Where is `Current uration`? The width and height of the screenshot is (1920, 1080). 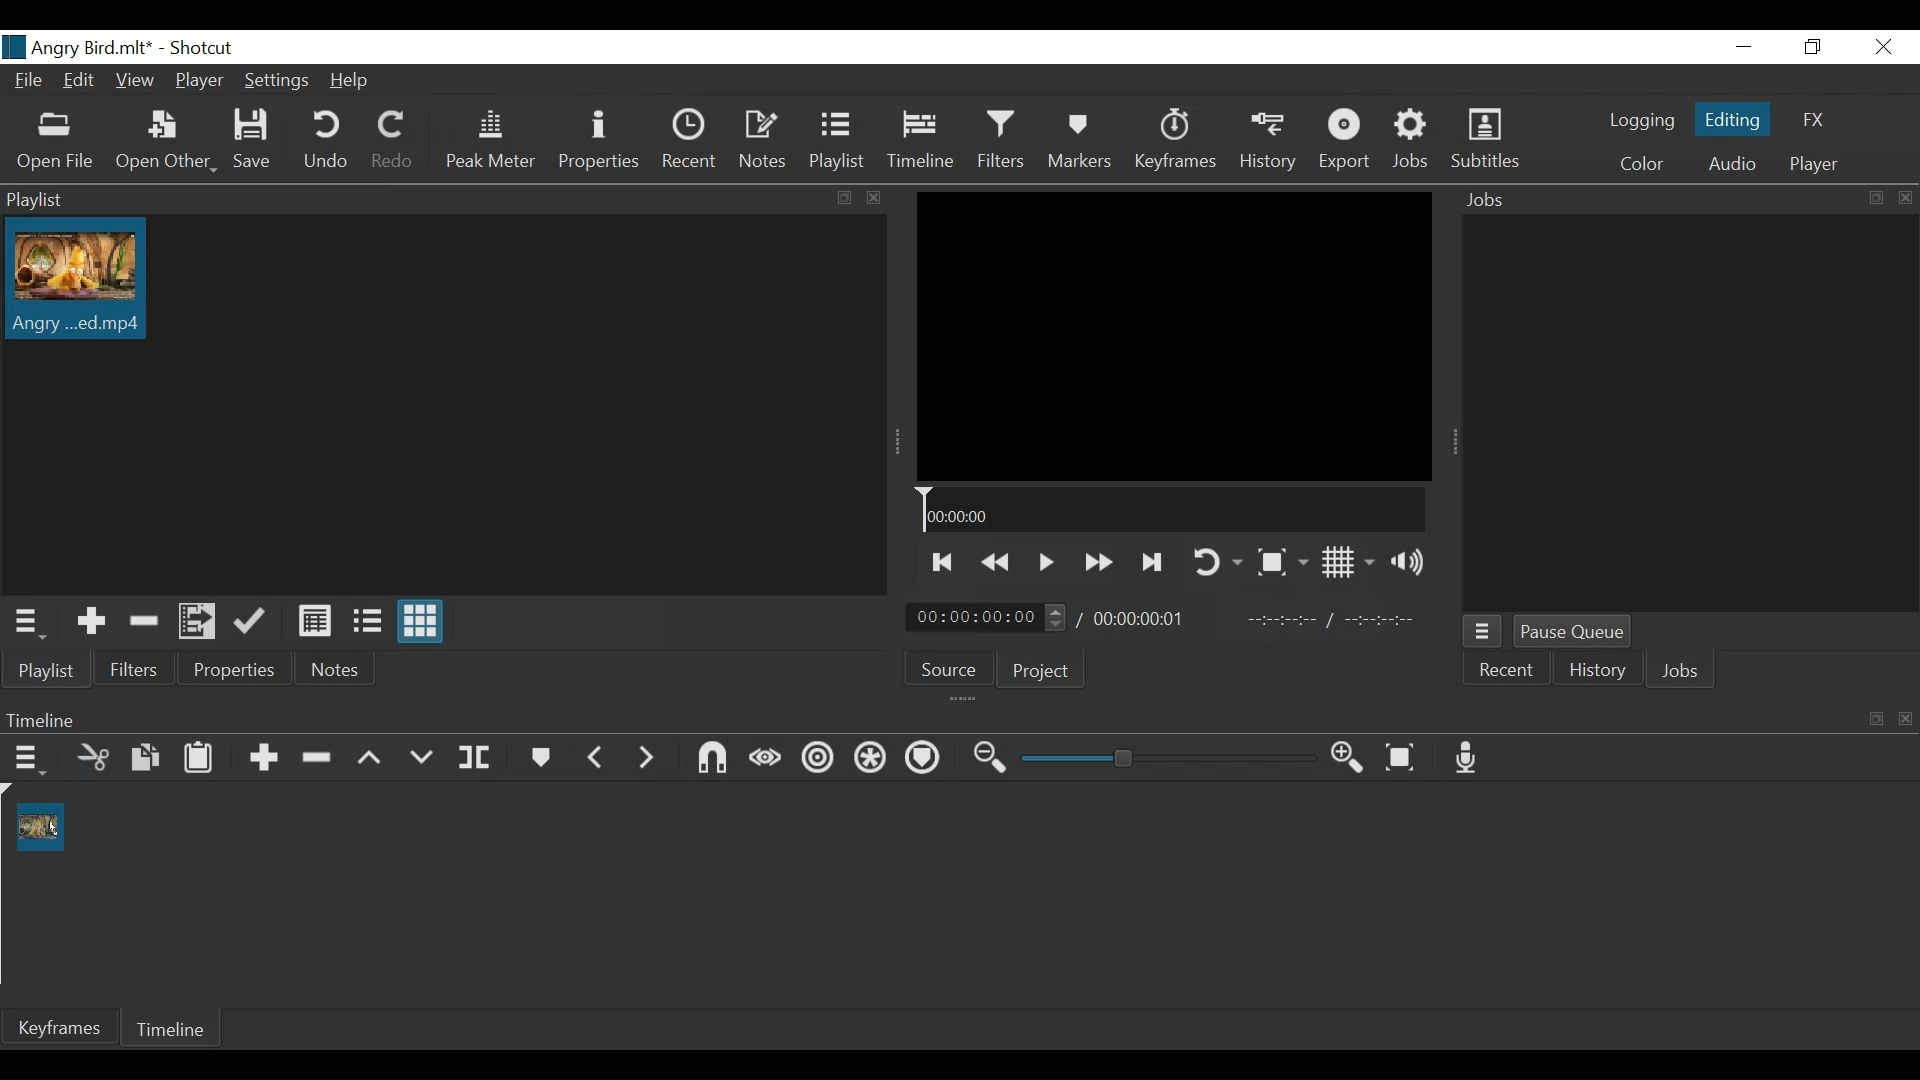 Current uration is located at coordinates (987, 616).